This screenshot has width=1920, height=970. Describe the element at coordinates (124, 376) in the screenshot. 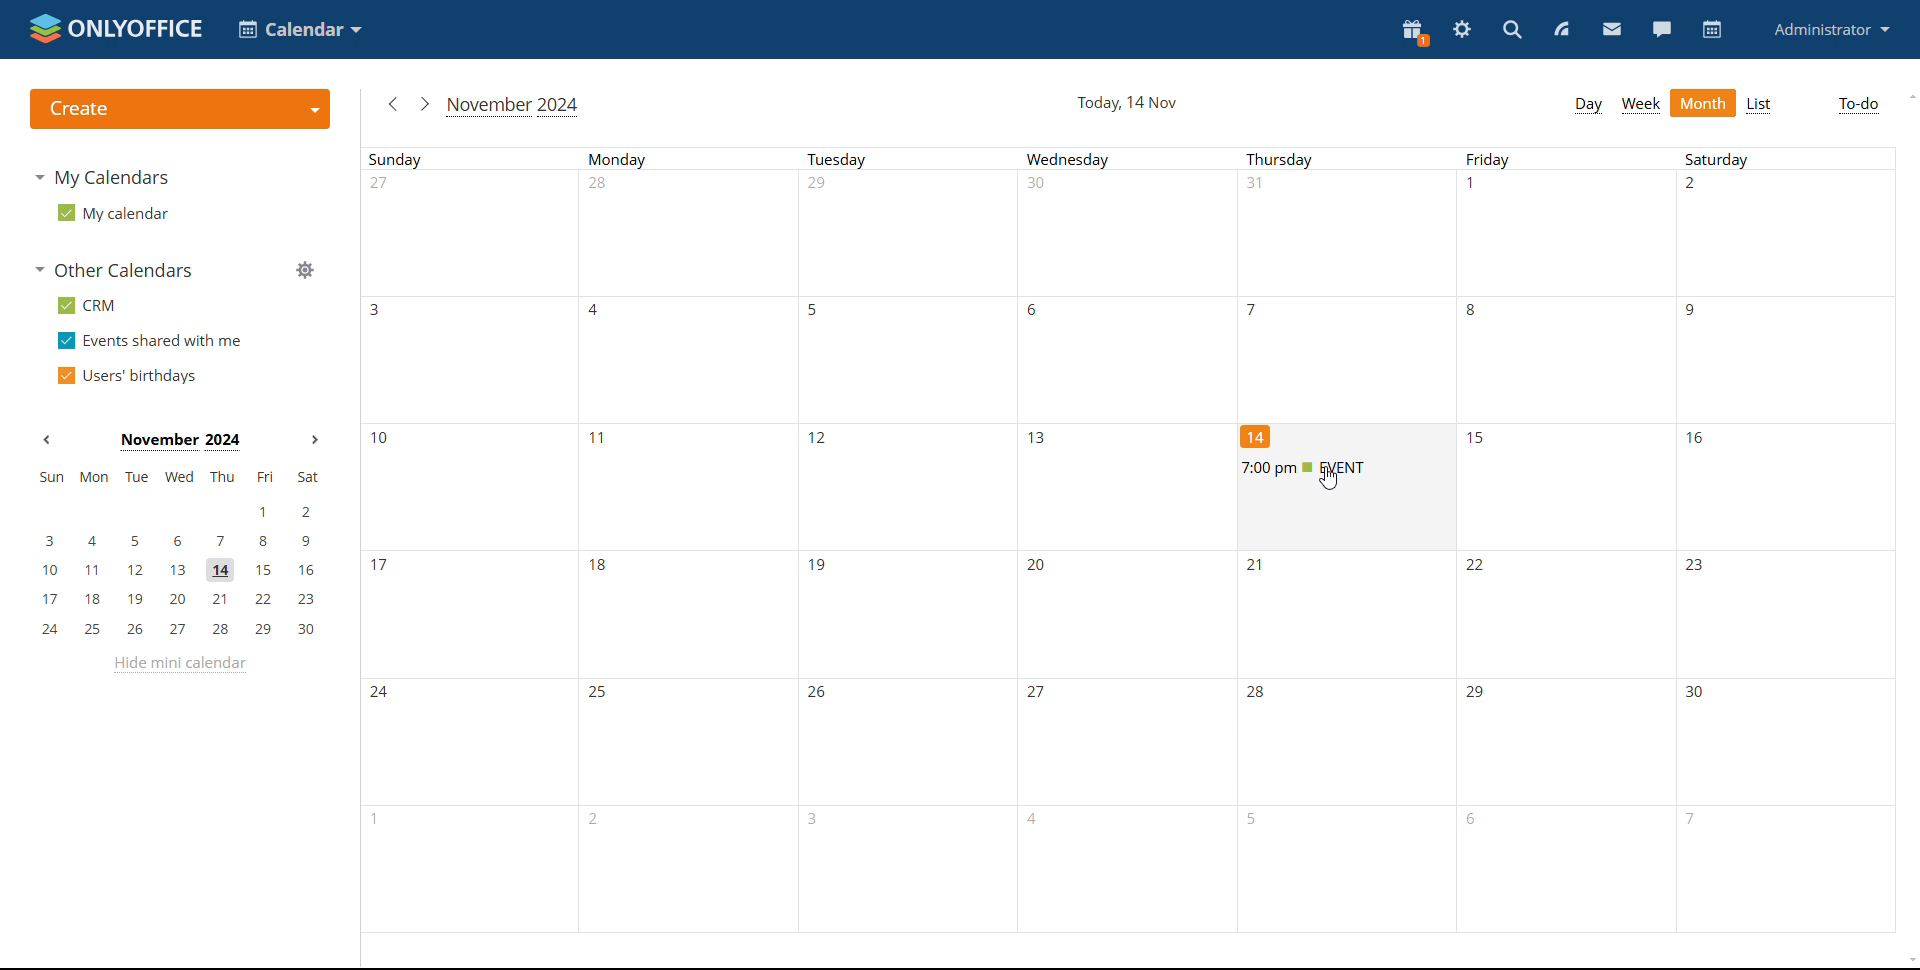

I see `users' birthdays` at that location.